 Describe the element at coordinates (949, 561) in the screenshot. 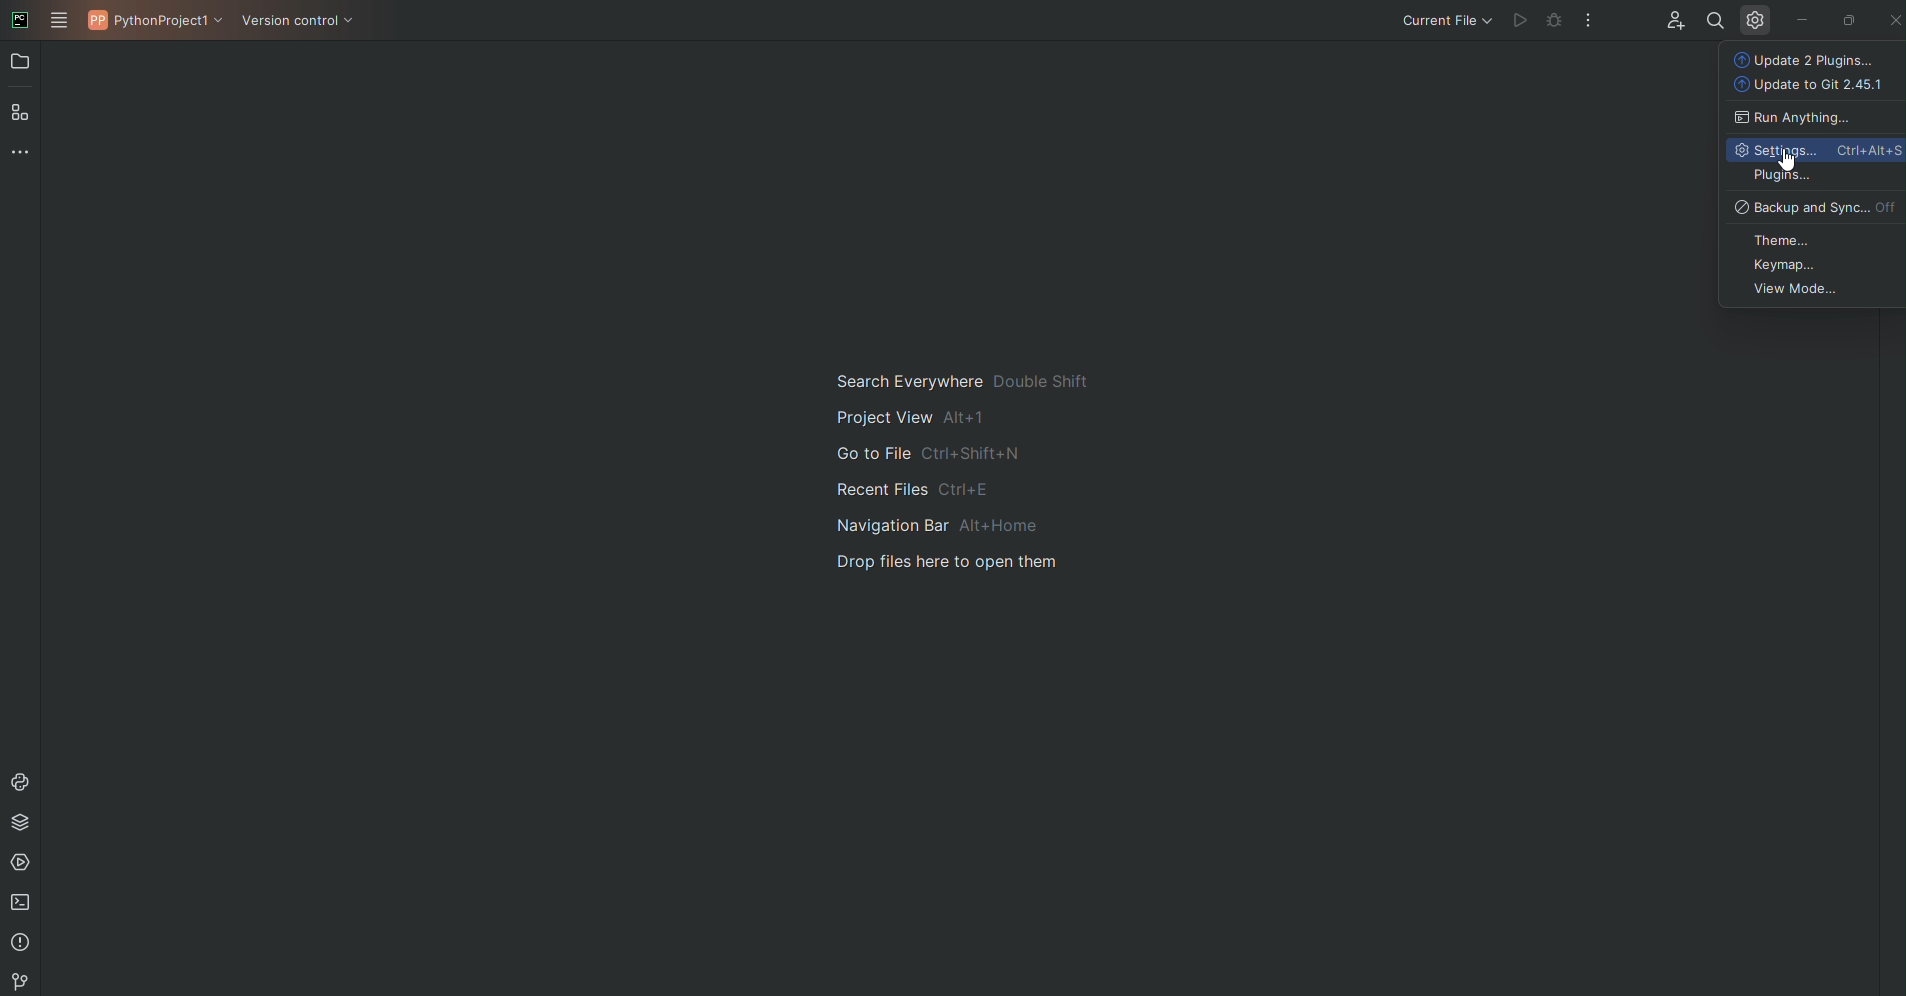

I see `drop files here to open them` at that location.